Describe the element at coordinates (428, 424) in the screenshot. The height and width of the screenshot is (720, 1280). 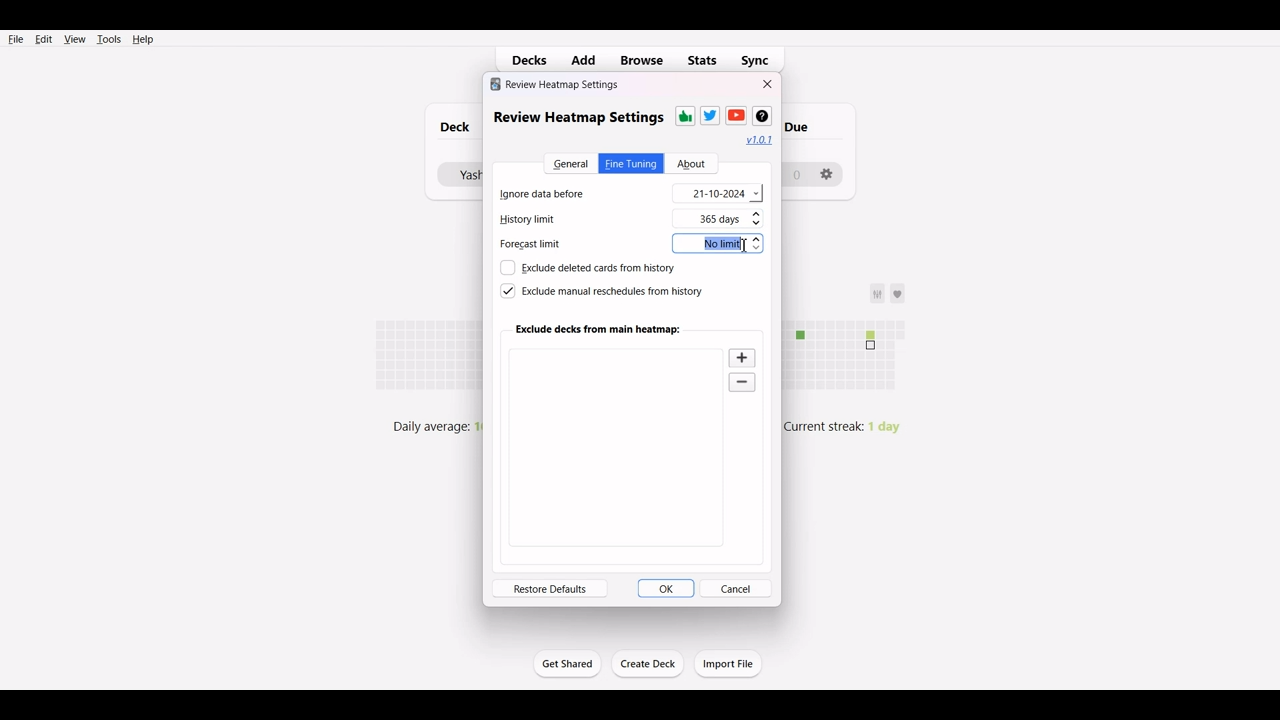
I see `daily average` at that location.